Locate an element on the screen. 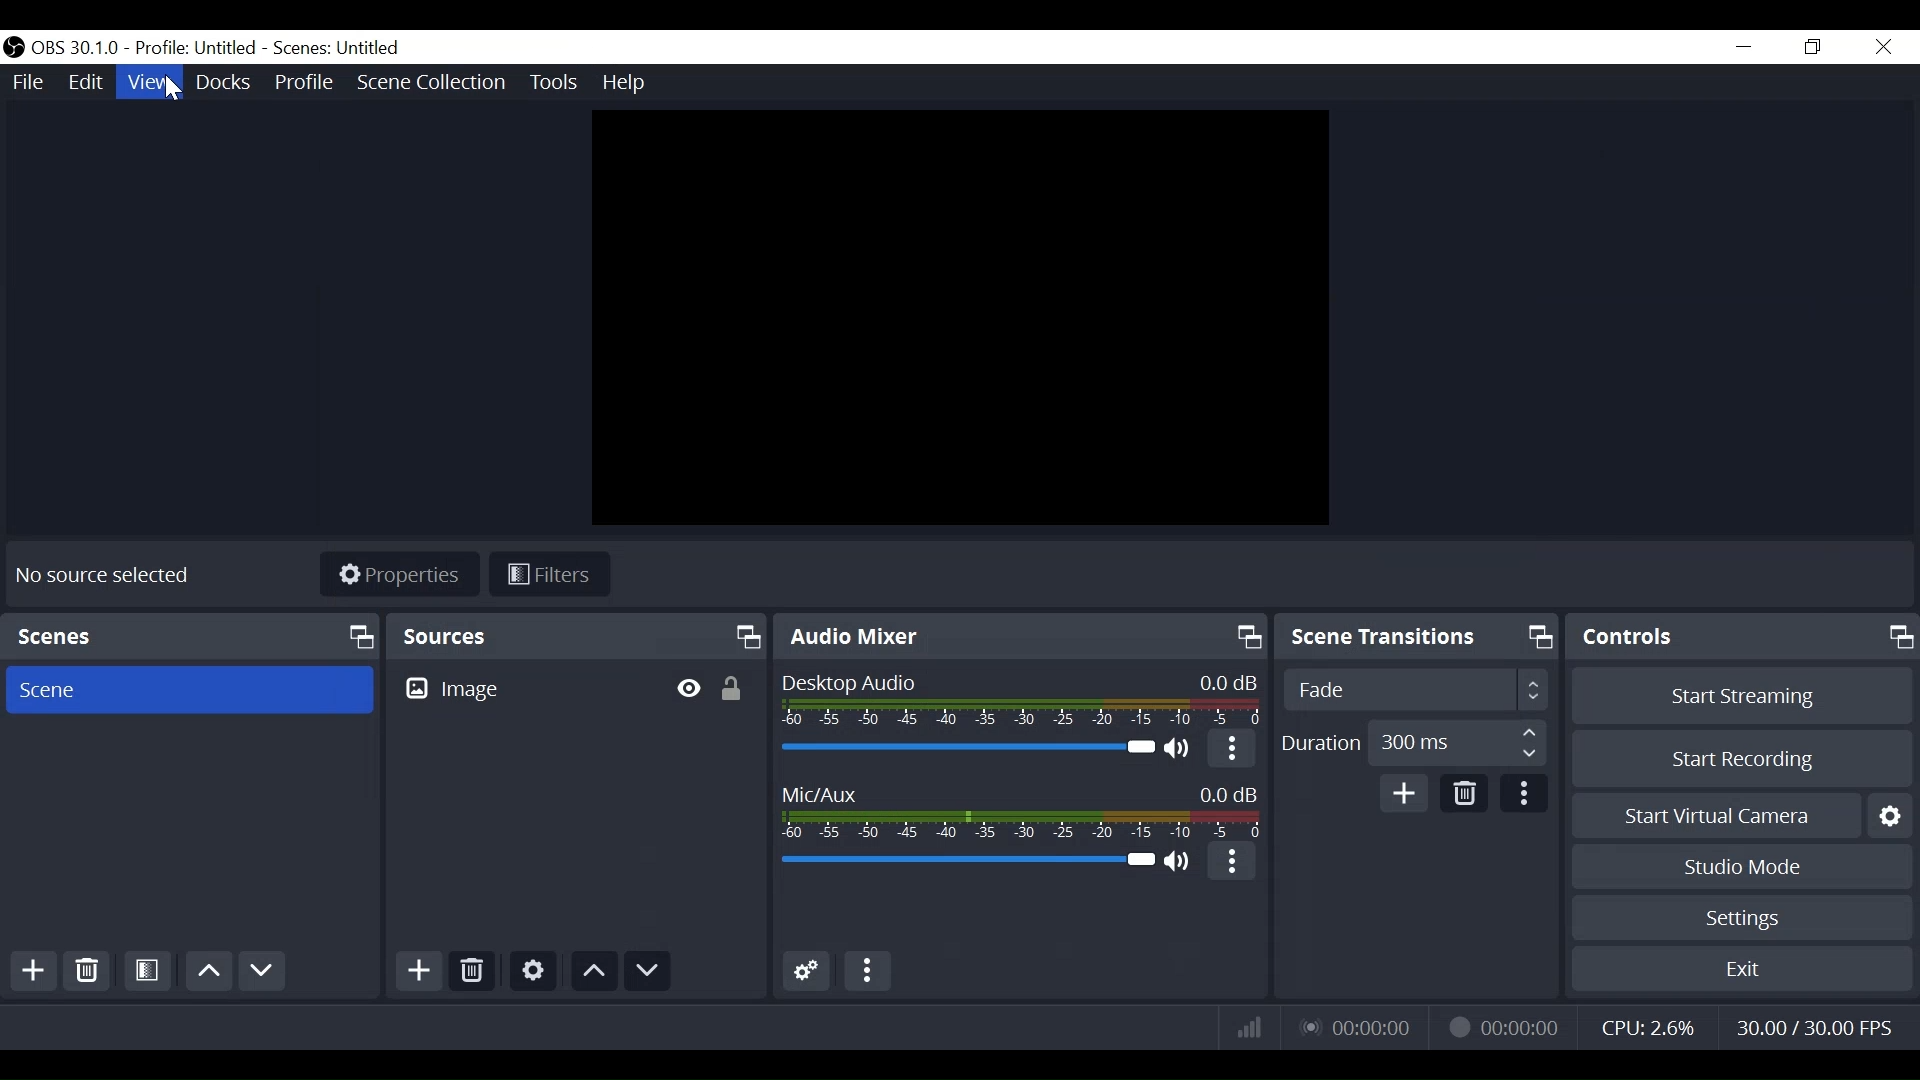 This screenshot has height=1080, width=1920. Properties is located at coordinates (399, 576).